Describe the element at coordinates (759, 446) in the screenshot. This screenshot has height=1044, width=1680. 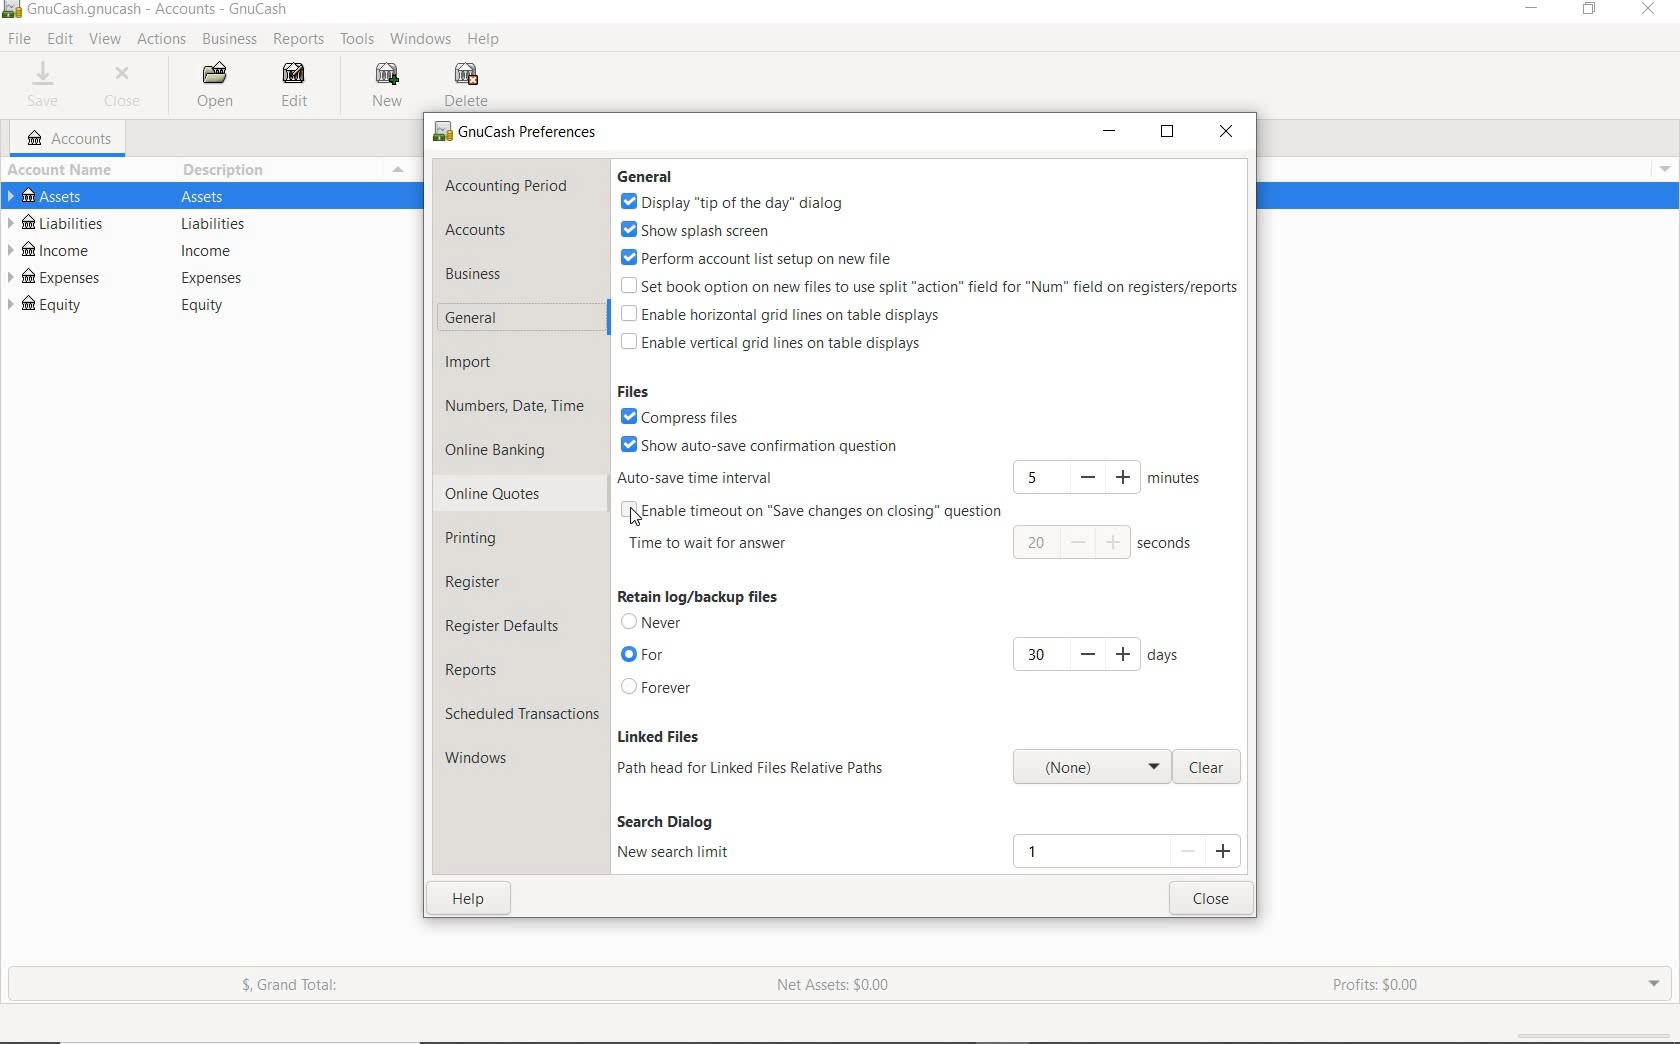
I see `Show auto-save time interval` at that location.